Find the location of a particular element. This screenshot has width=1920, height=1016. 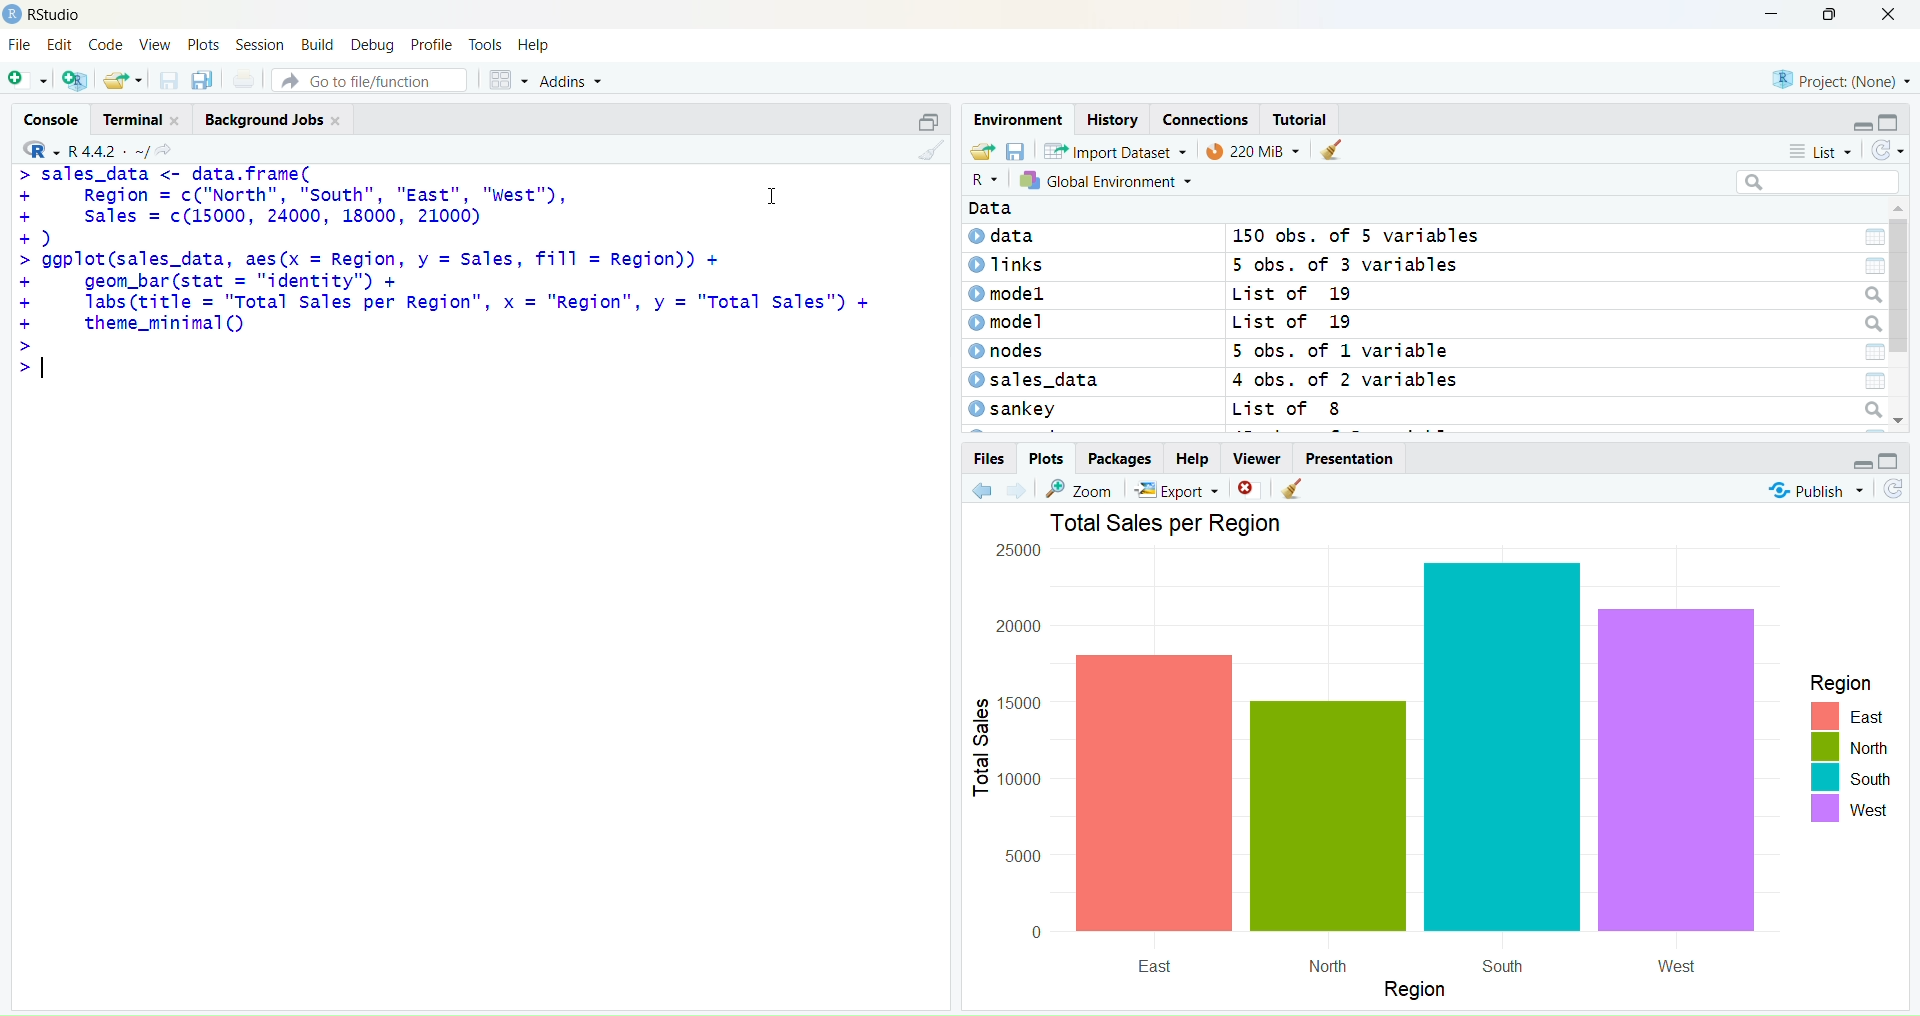

reload is located at coordinates (1898, 490).